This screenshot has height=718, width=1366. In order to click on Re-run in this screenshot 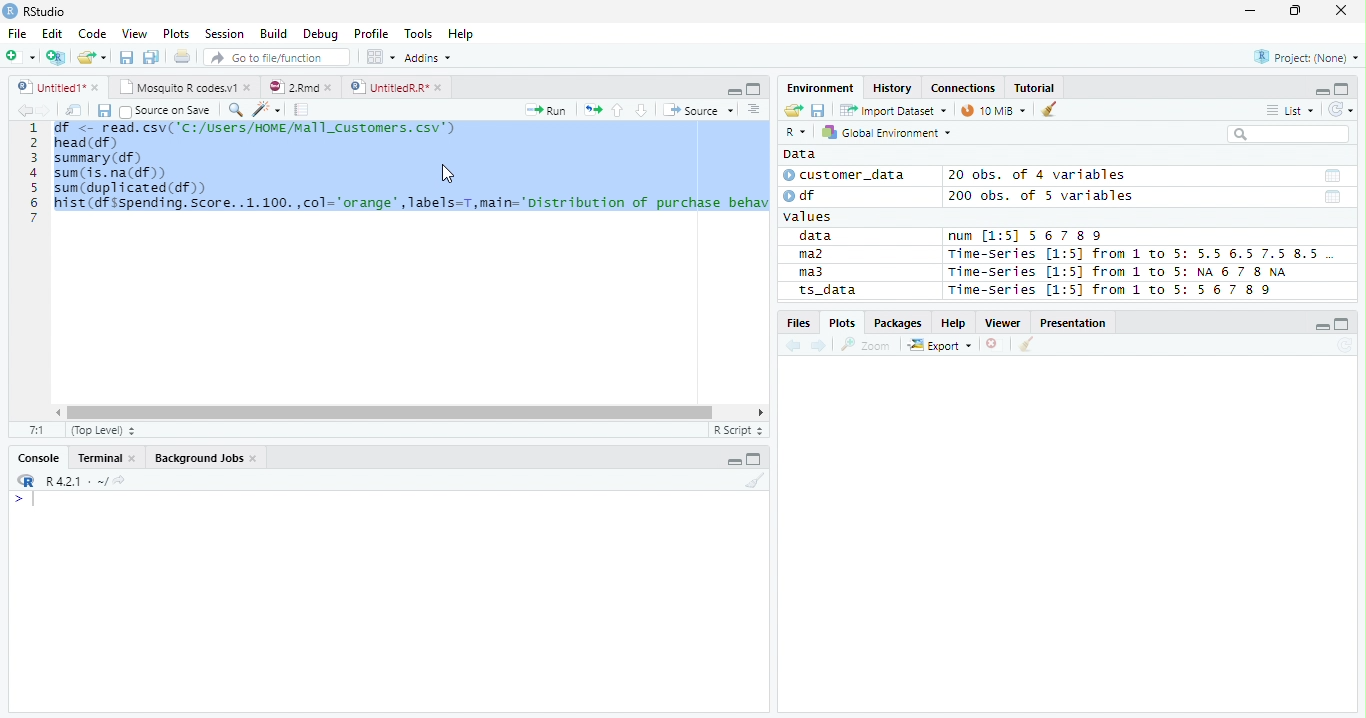, I will do `click(592, 111)`.